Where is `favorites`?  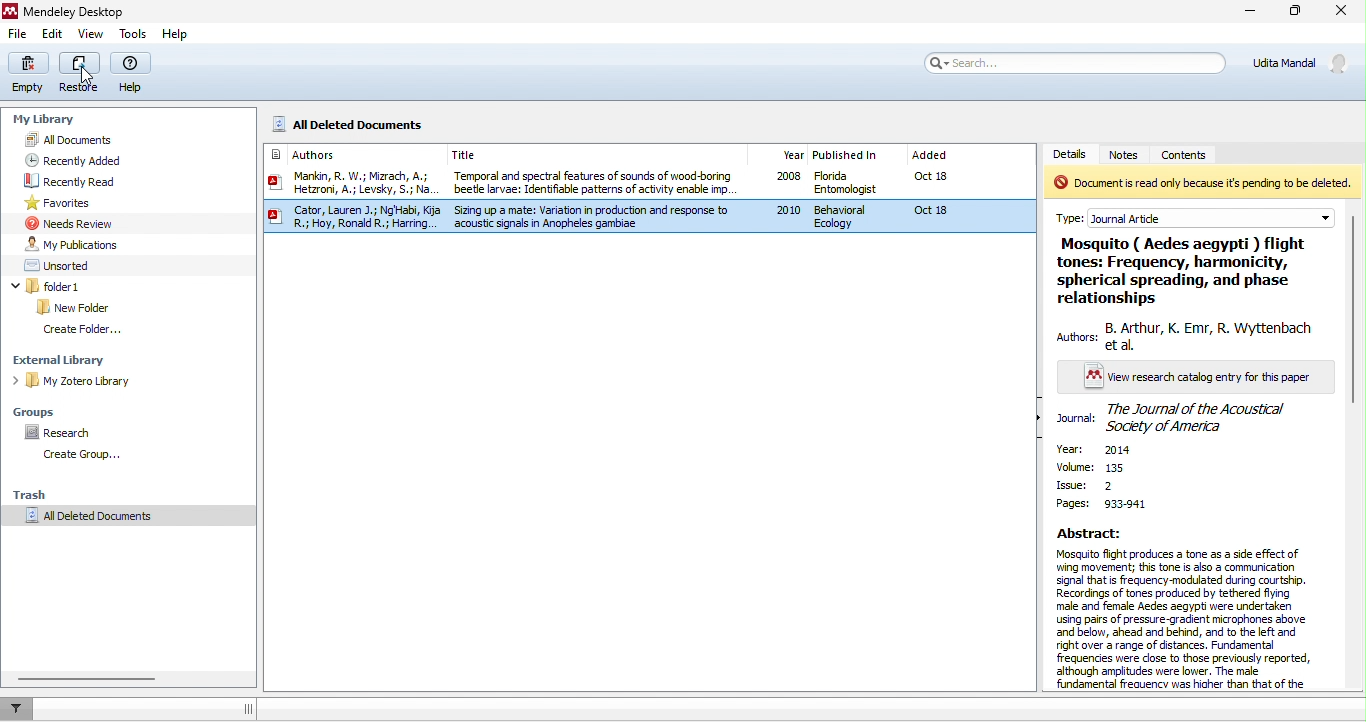
favorites is located at coordinates (59, 205).